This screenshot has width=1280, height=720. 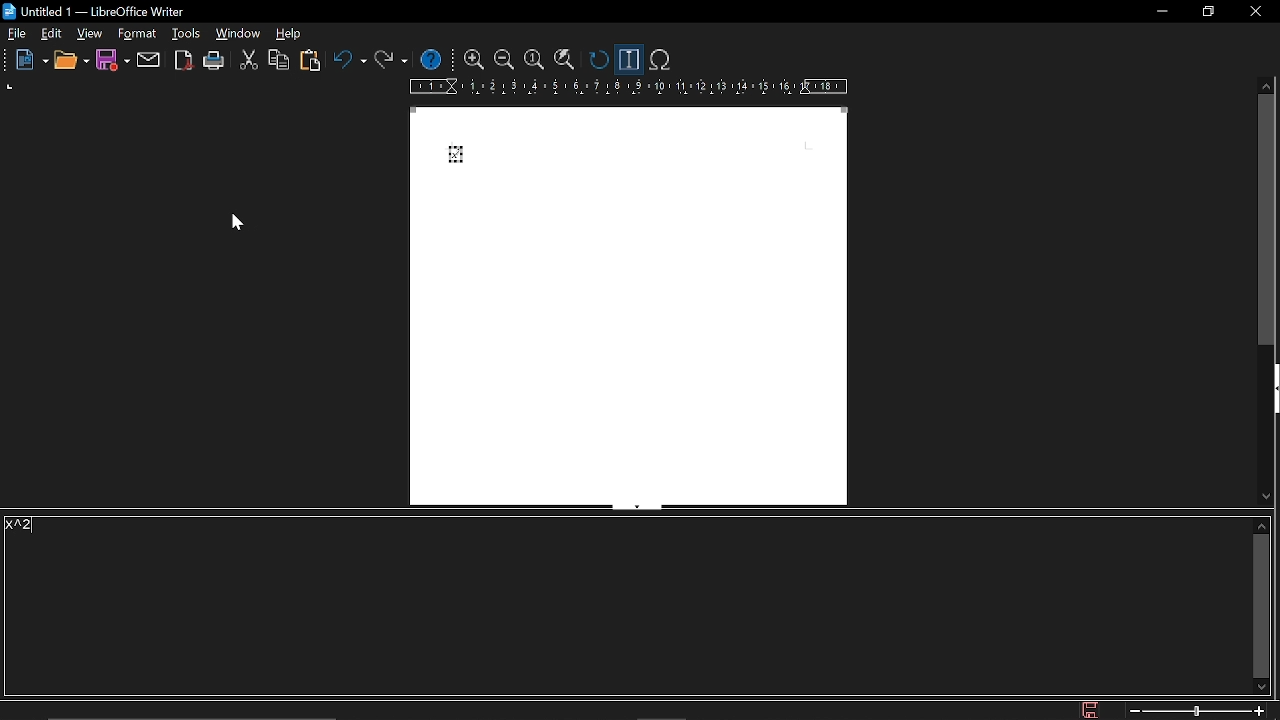 I want to click on save, so click(x=1093, y=709).